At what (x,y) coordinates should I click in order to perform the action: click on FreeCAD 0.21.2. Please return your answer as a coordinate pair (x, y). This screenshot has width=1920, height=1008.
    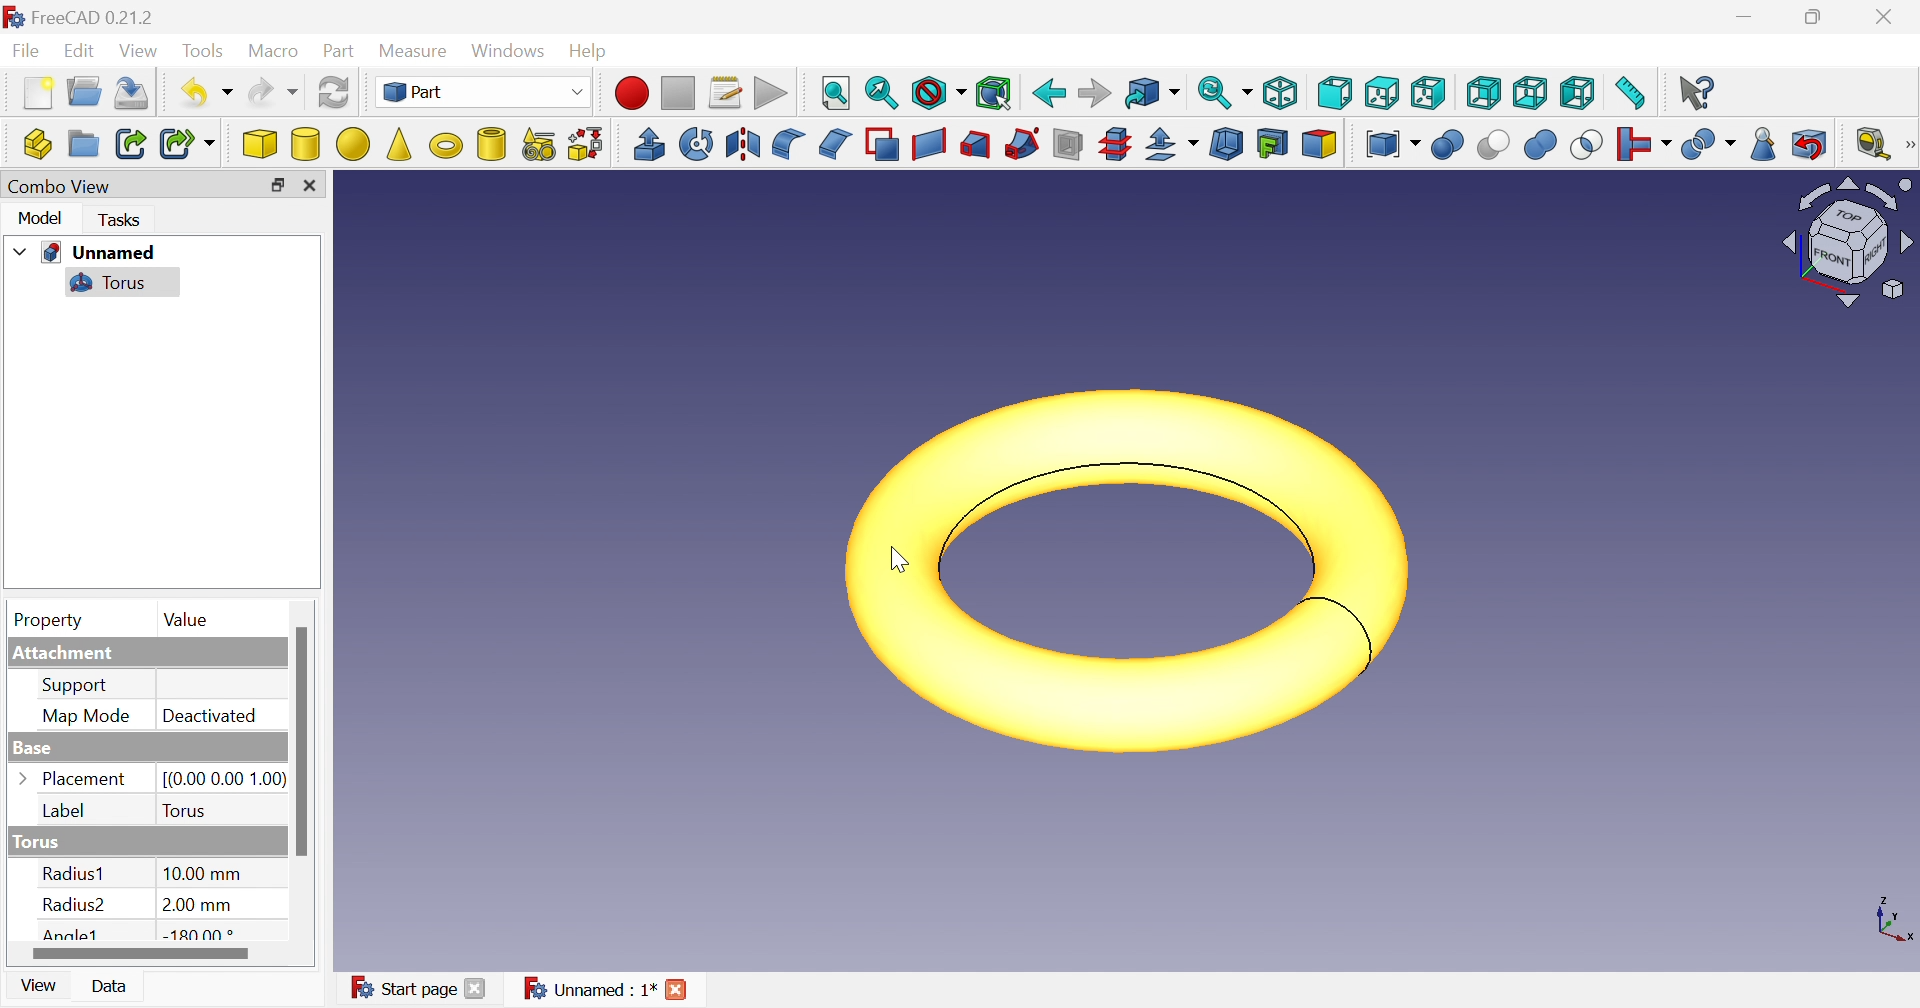
    Looking at the image, I should click on (91, 20).